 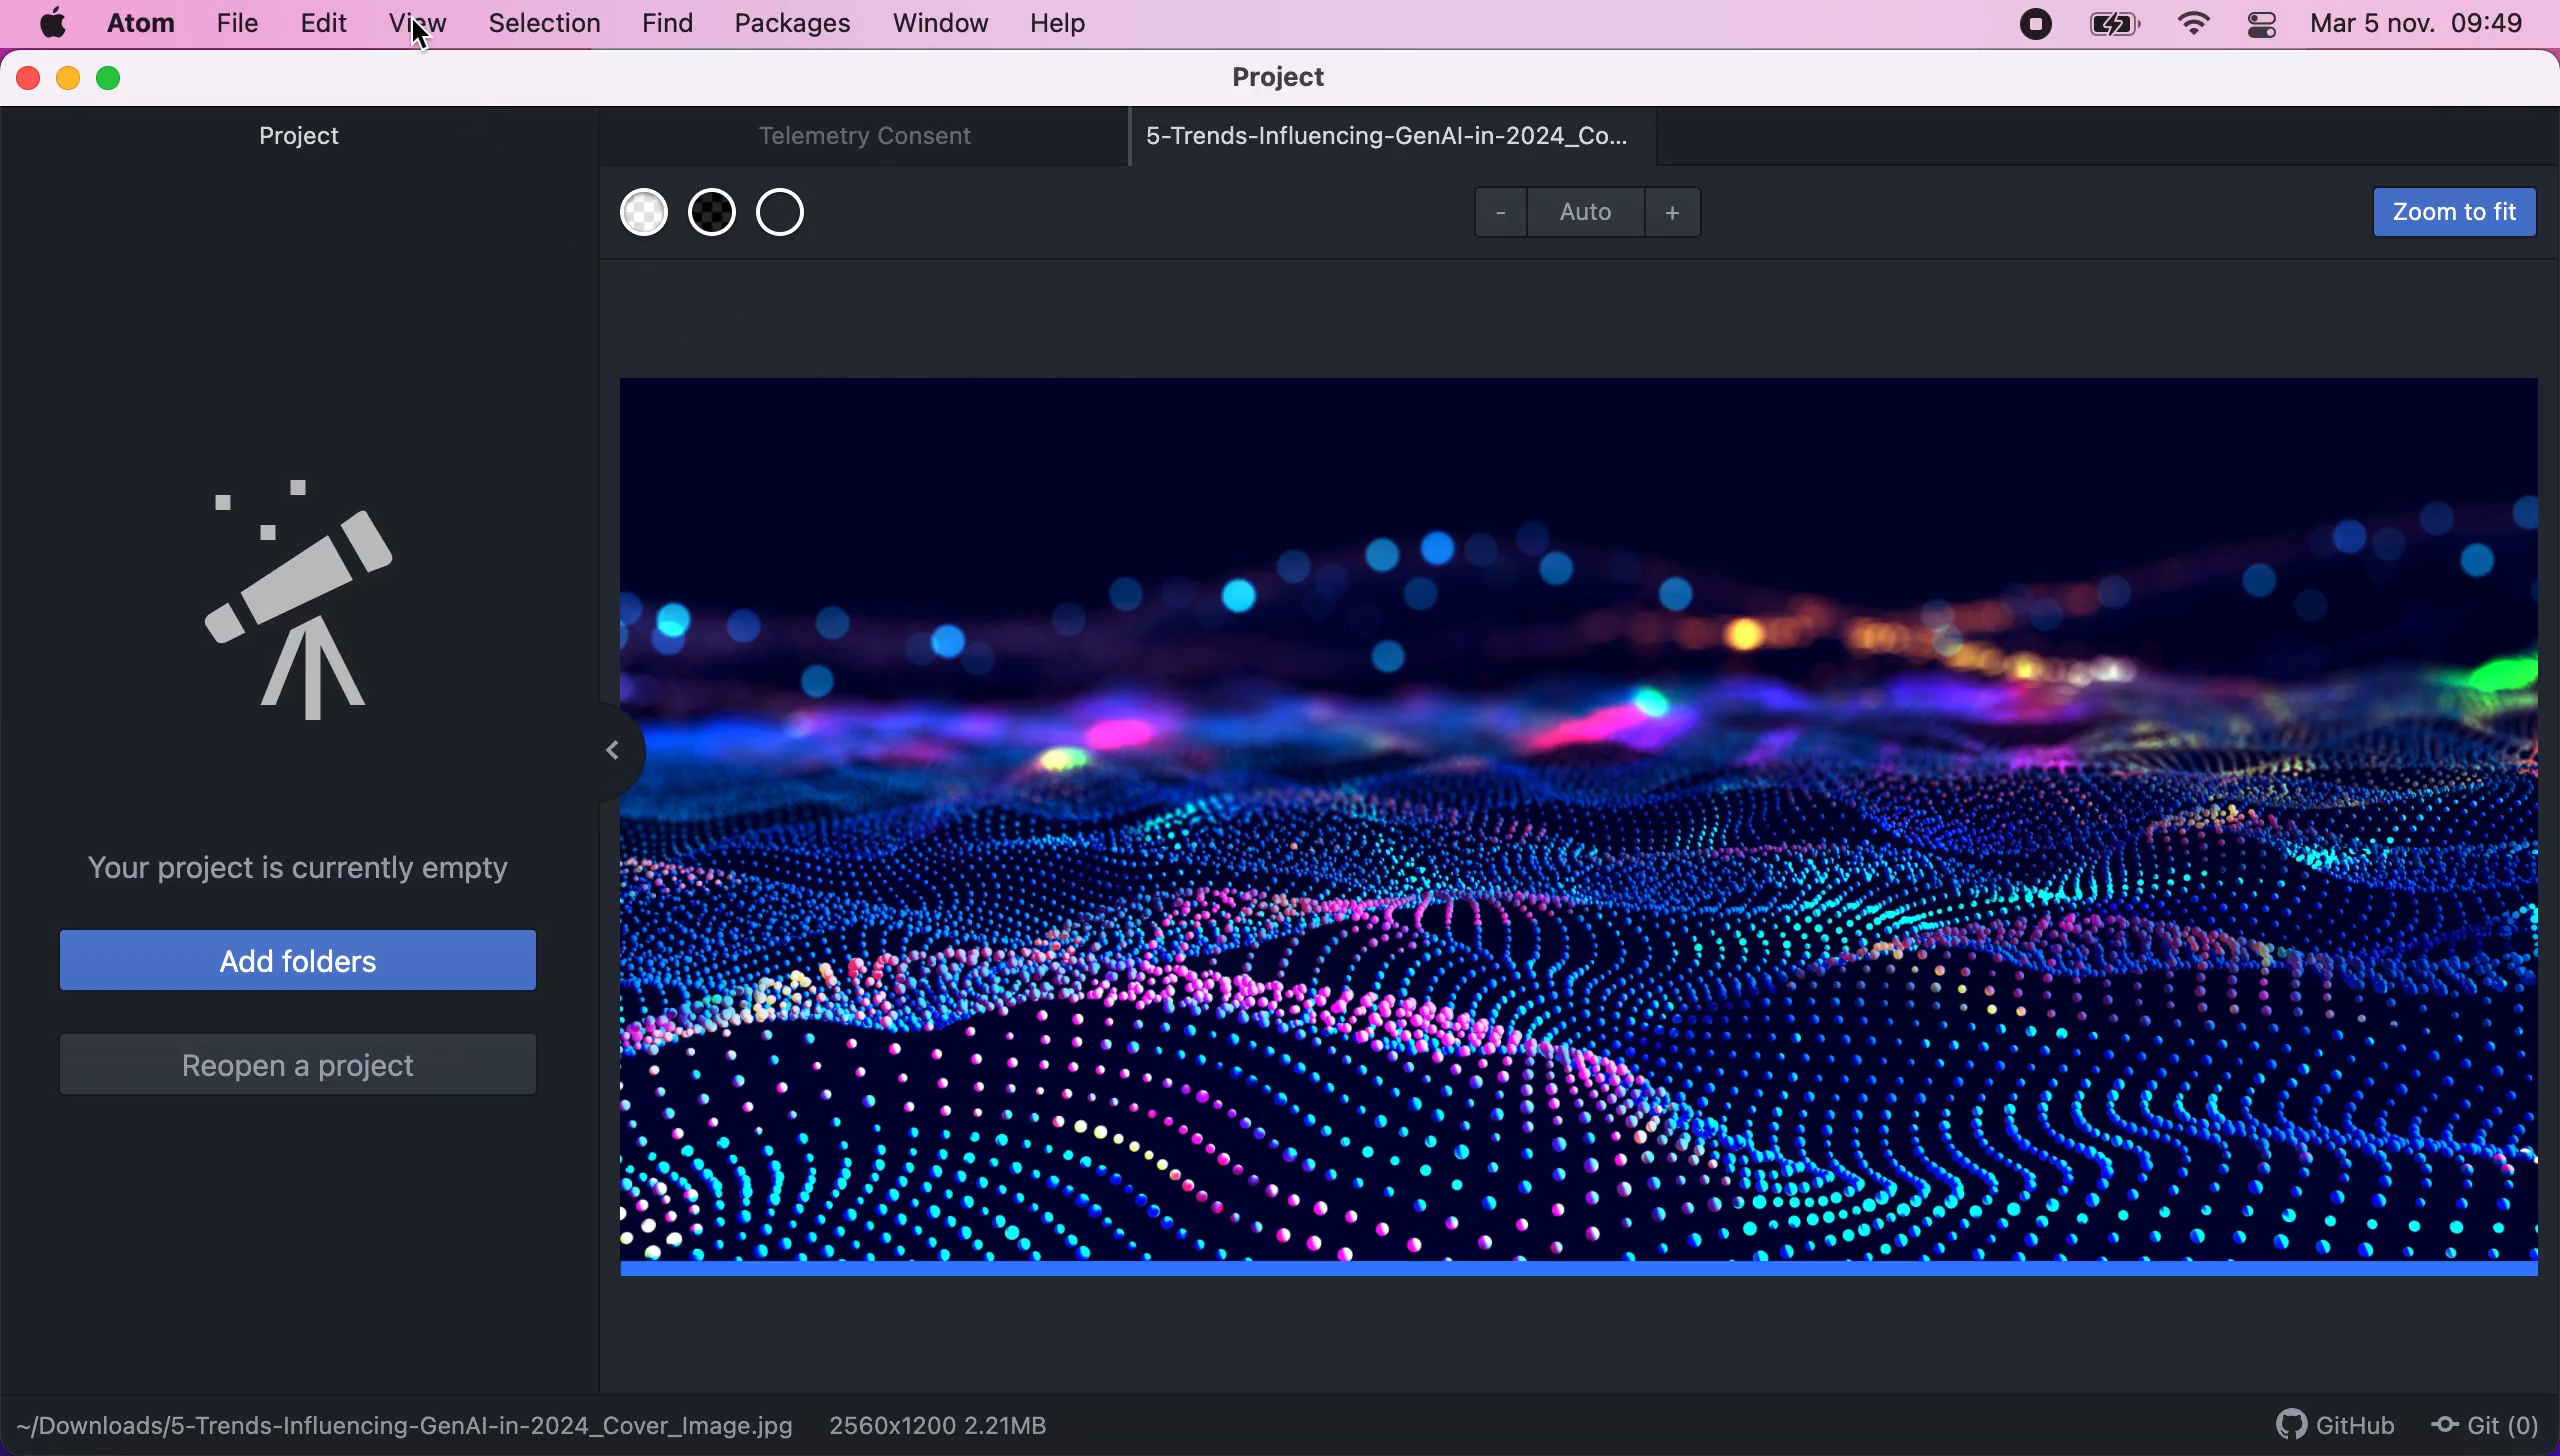 I want to click on cursor, so click(x=427, y=45).